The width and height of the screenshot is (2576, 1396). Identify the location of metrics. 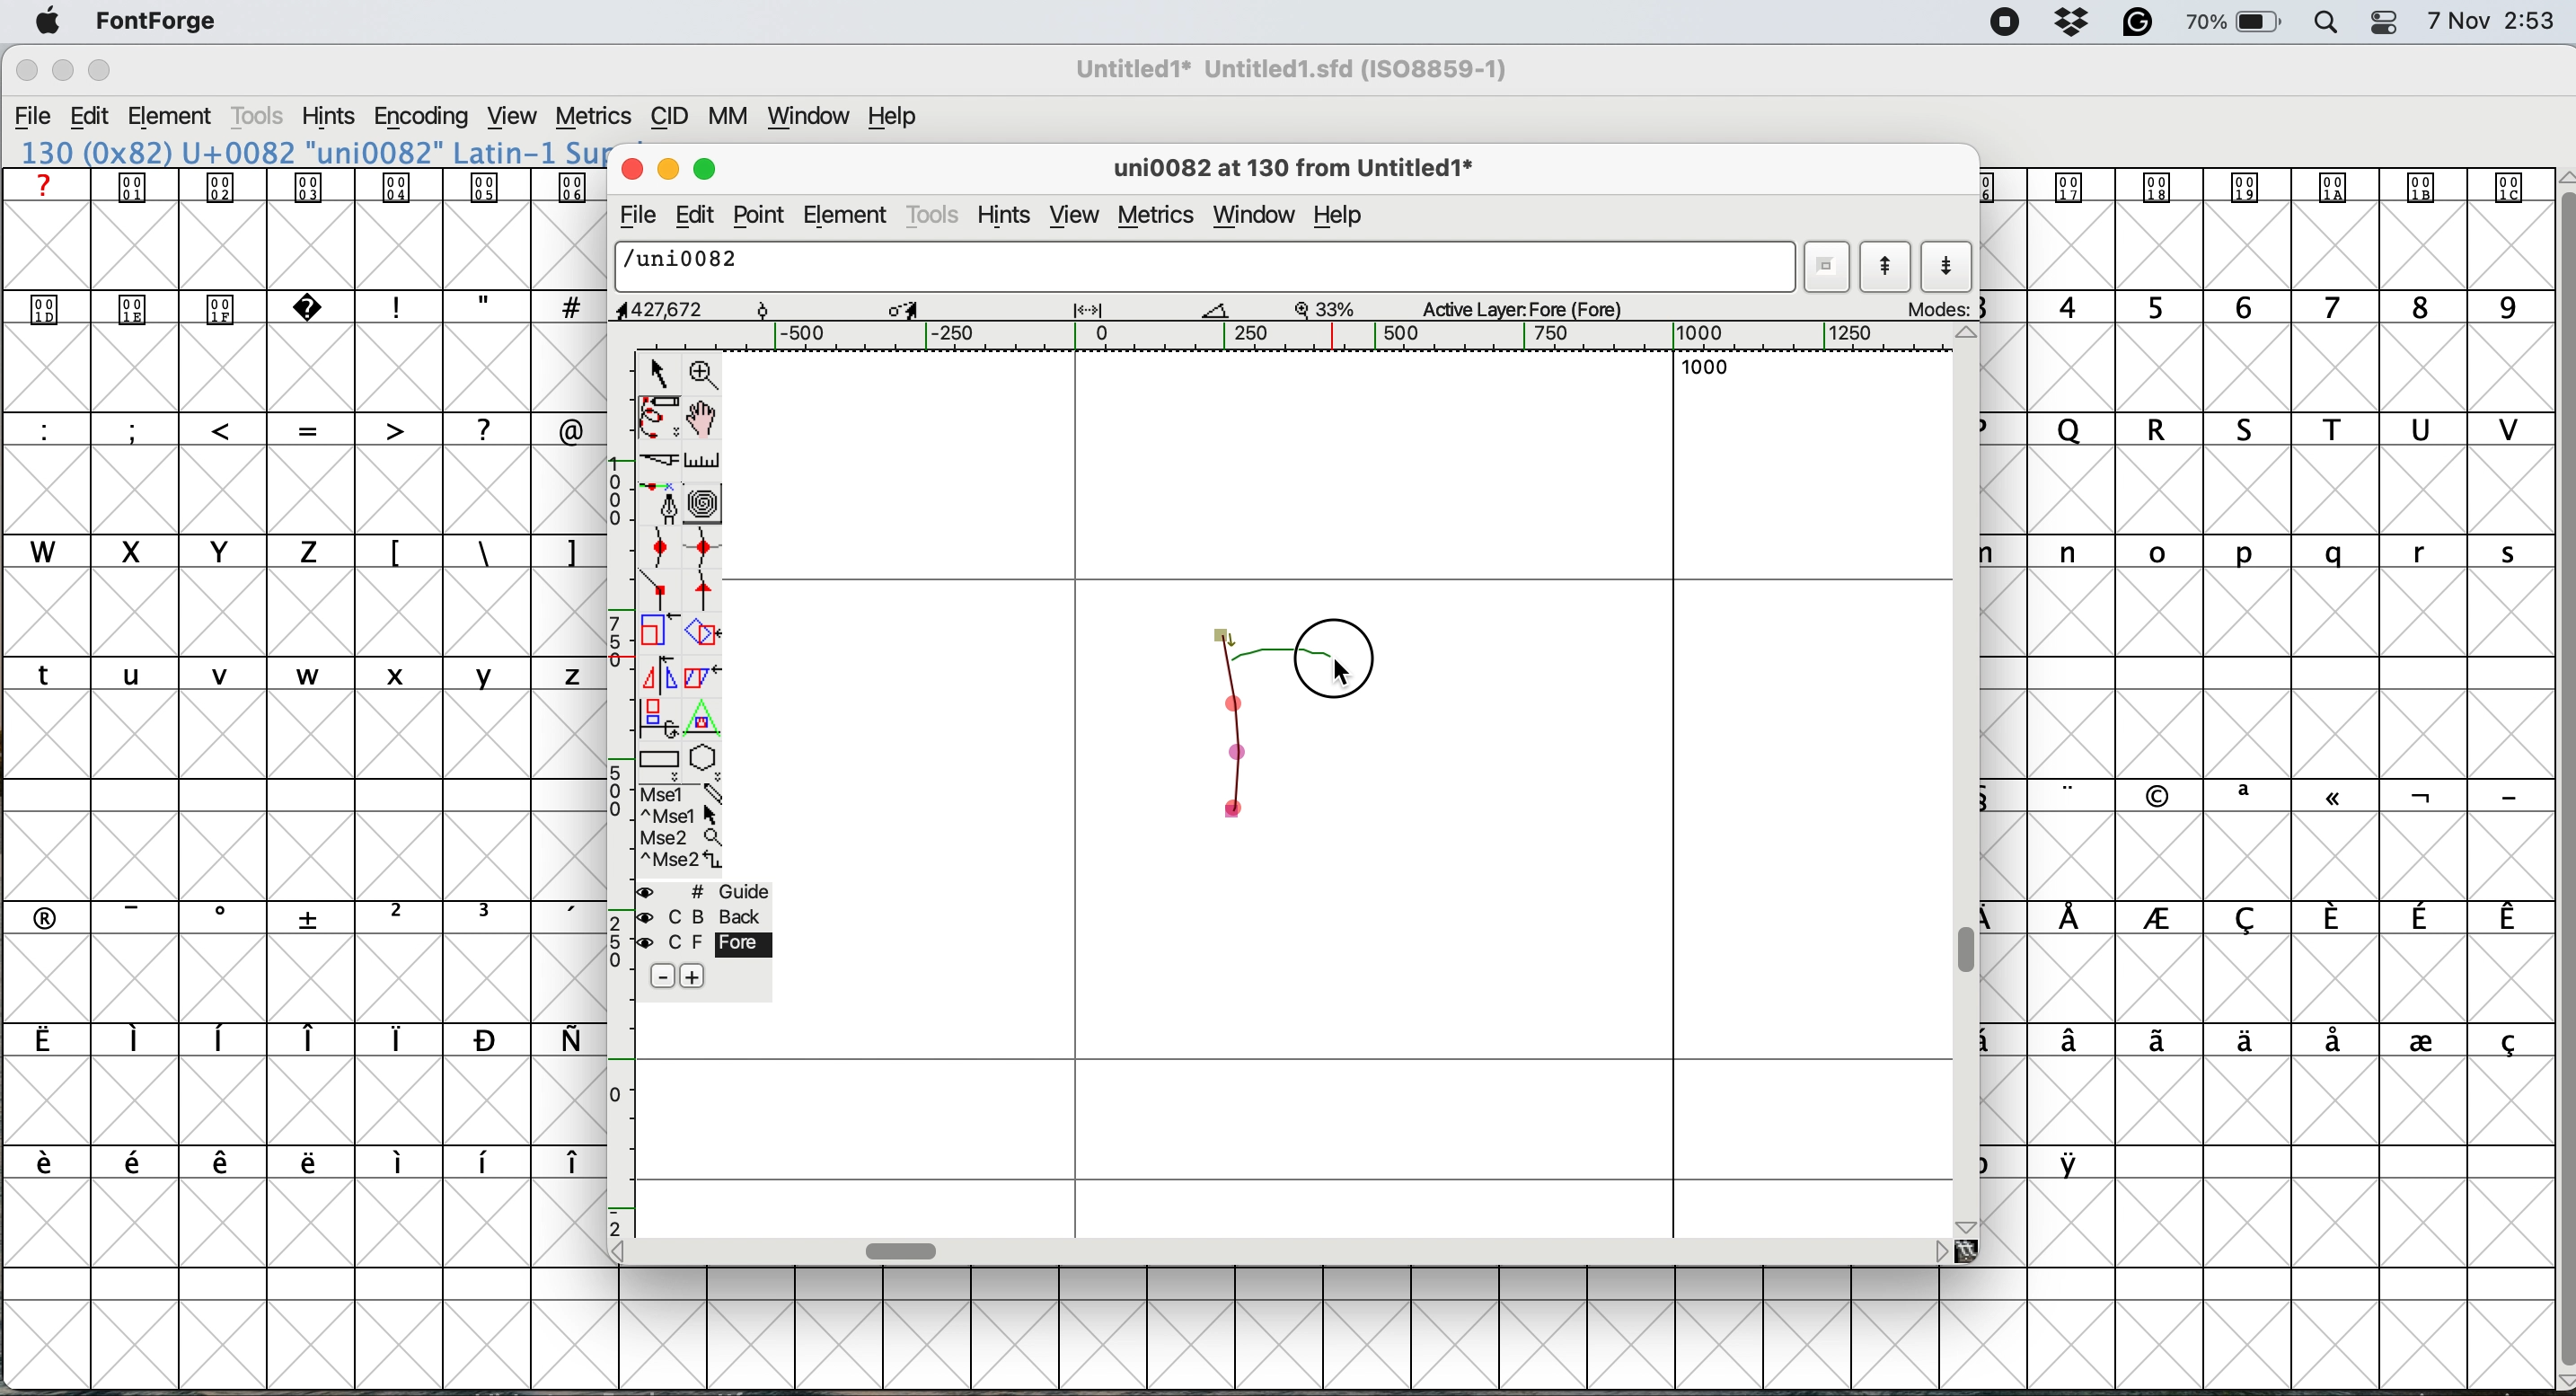
(1154, 215).